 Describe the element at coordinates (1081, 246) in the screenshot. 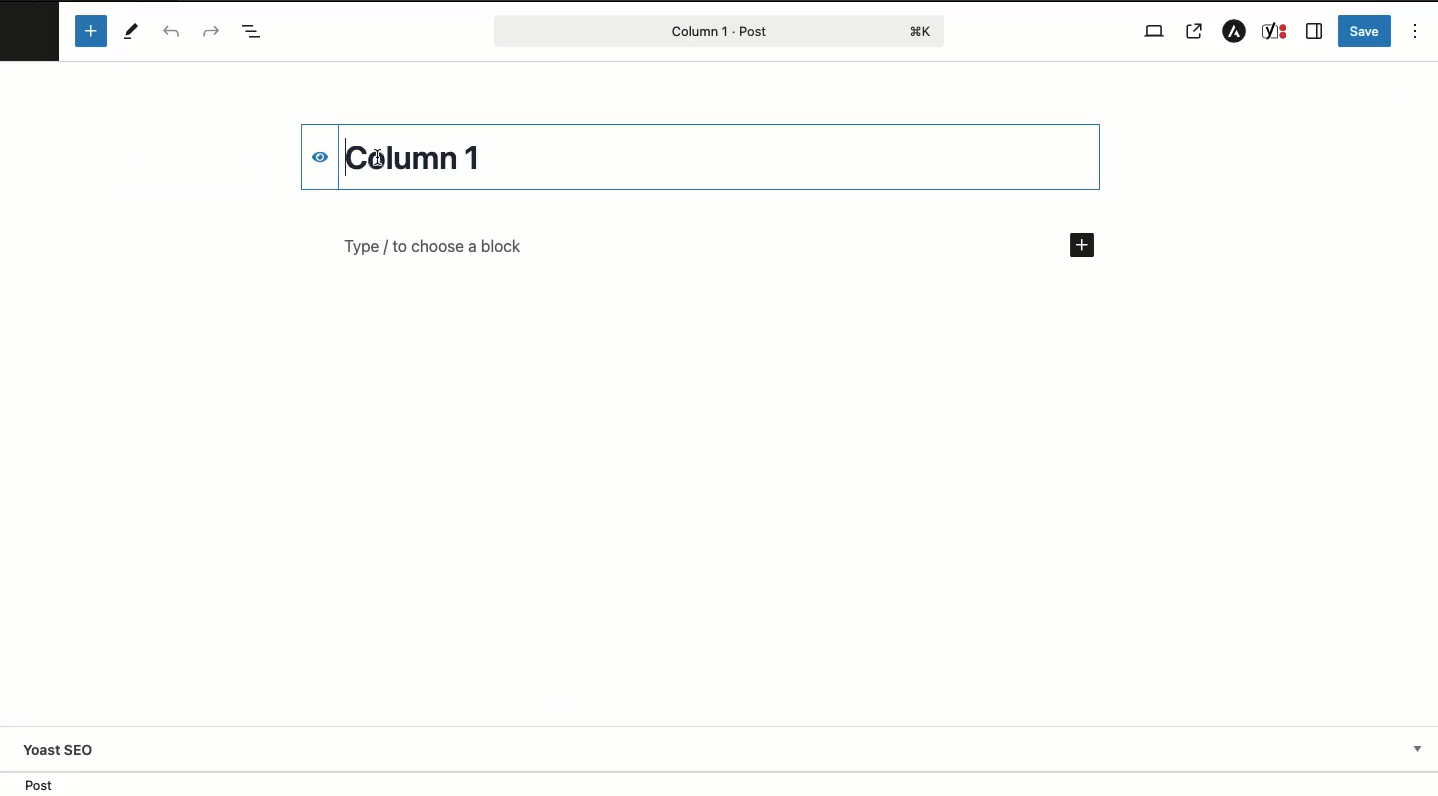

I see `Add new block` at that location.